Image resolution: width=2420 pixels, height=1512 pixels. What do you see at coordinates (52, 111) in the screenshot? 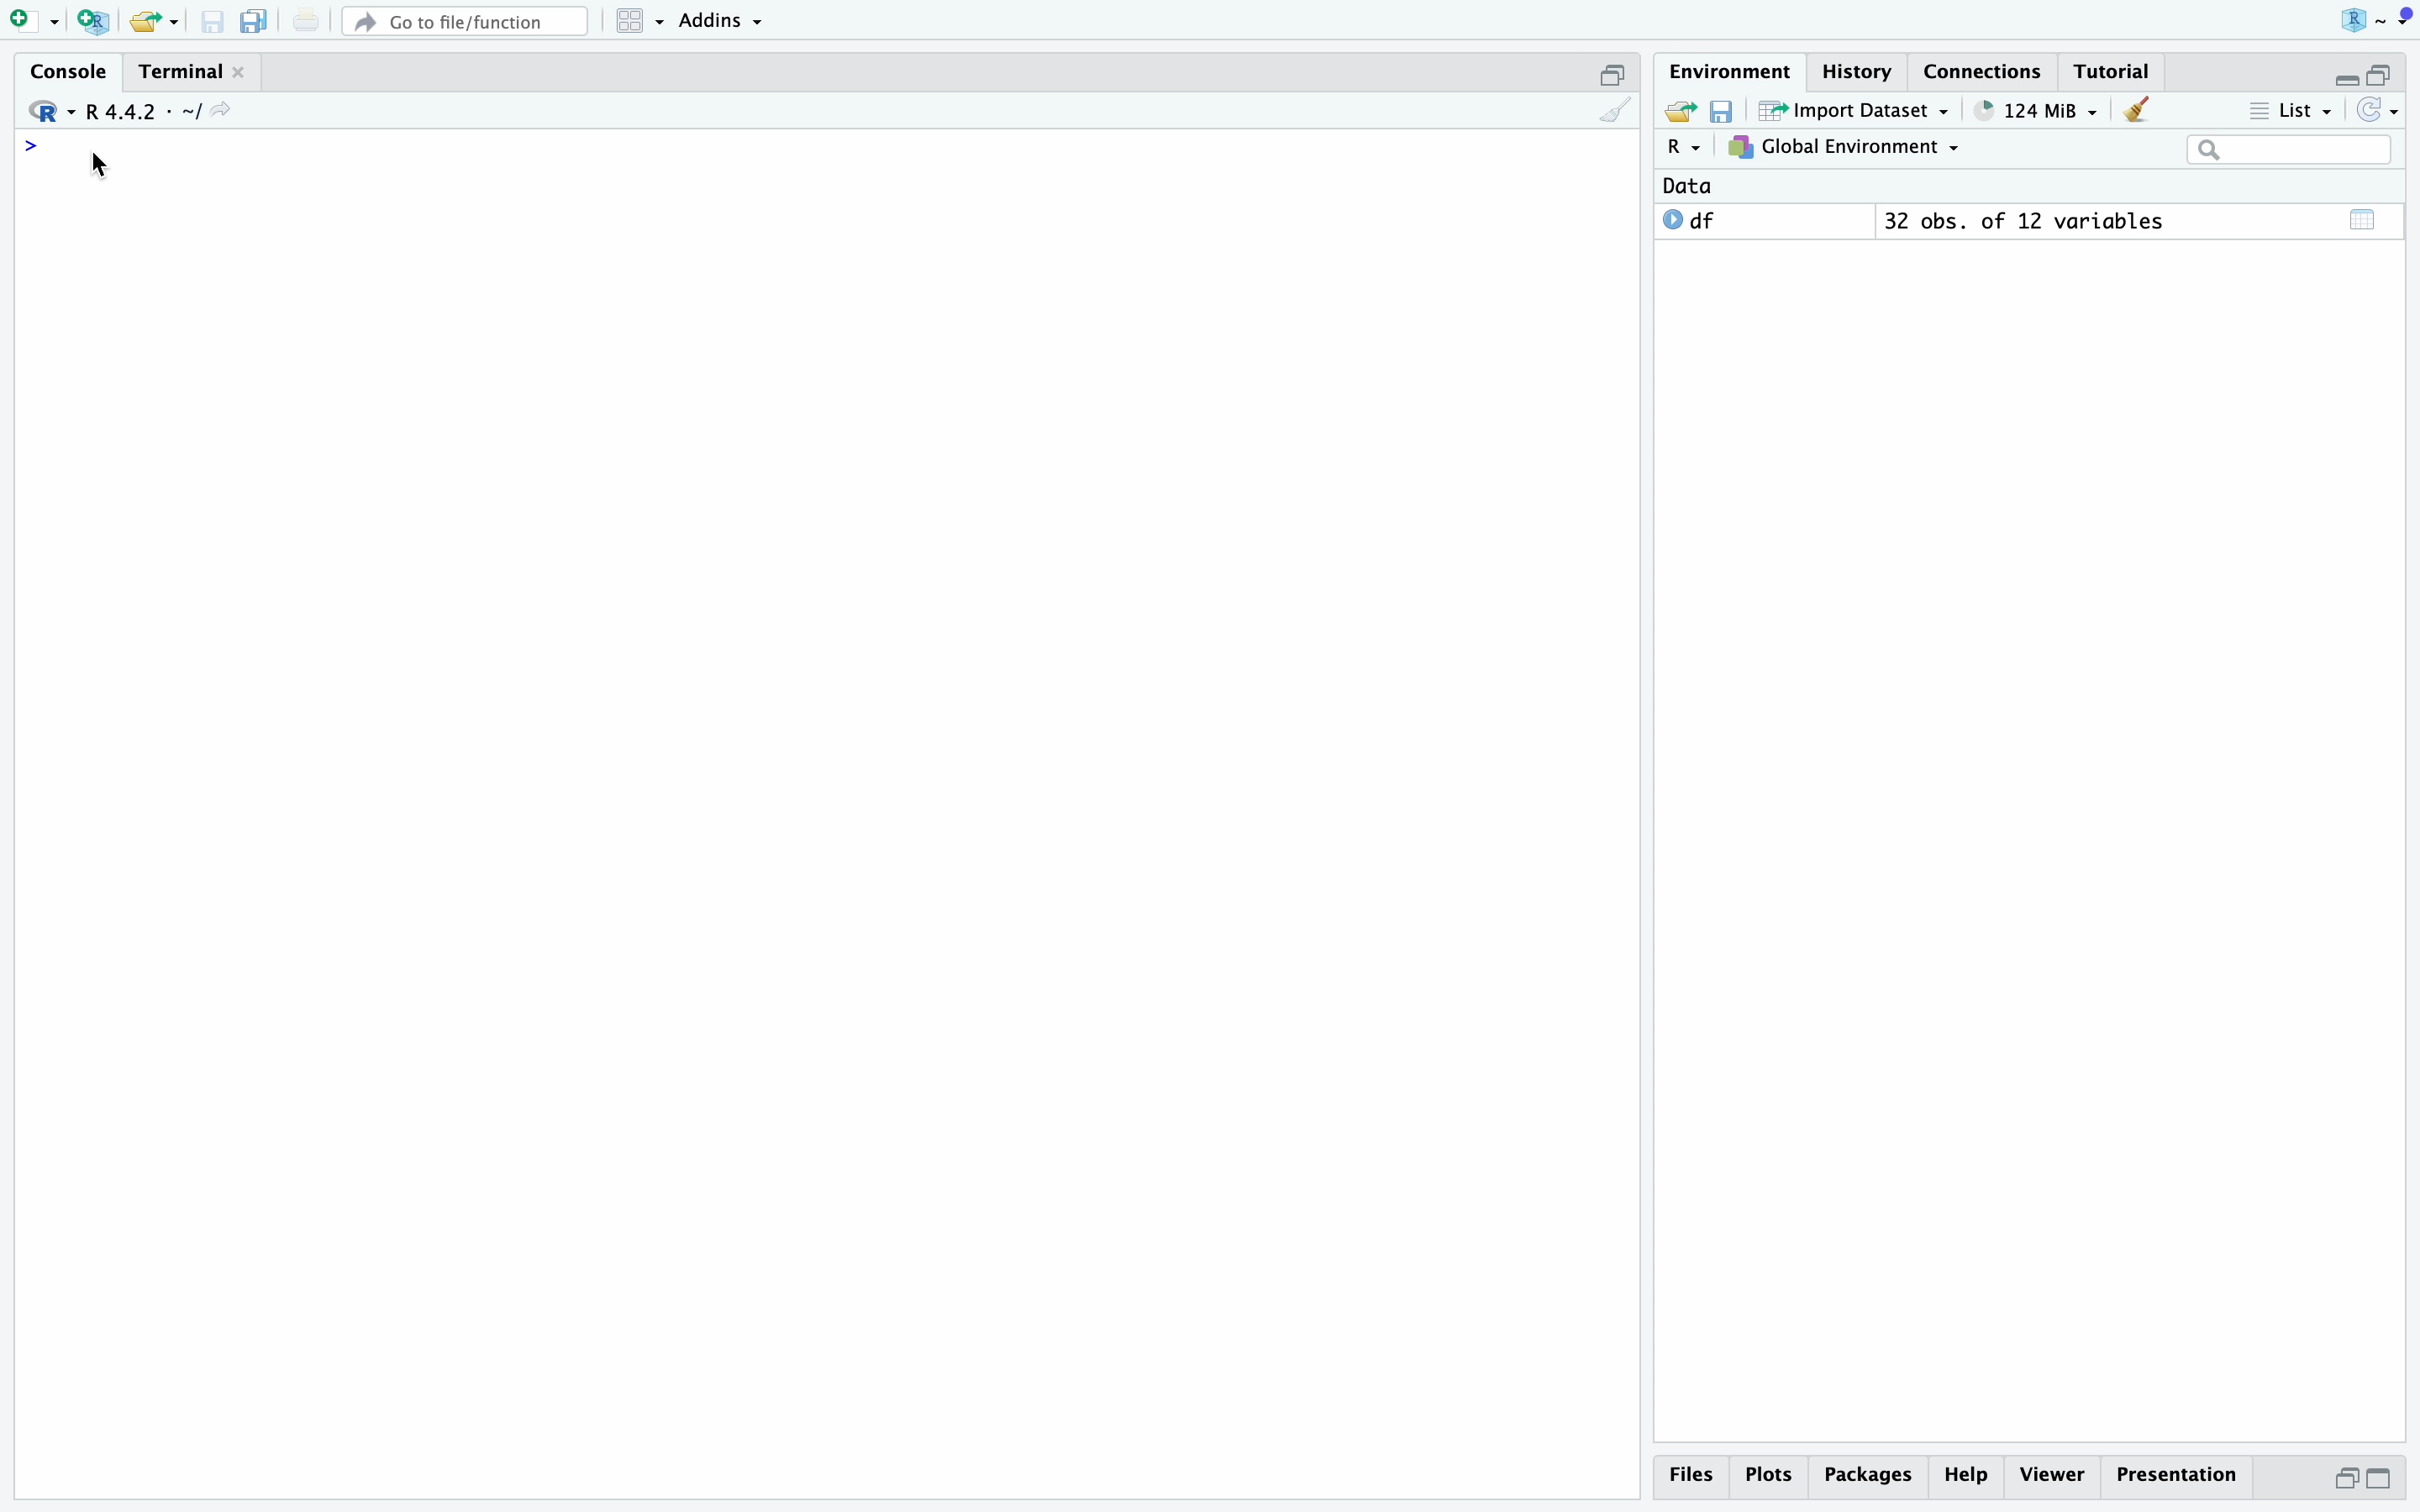
I see `R` at bounding box center [52, 111].